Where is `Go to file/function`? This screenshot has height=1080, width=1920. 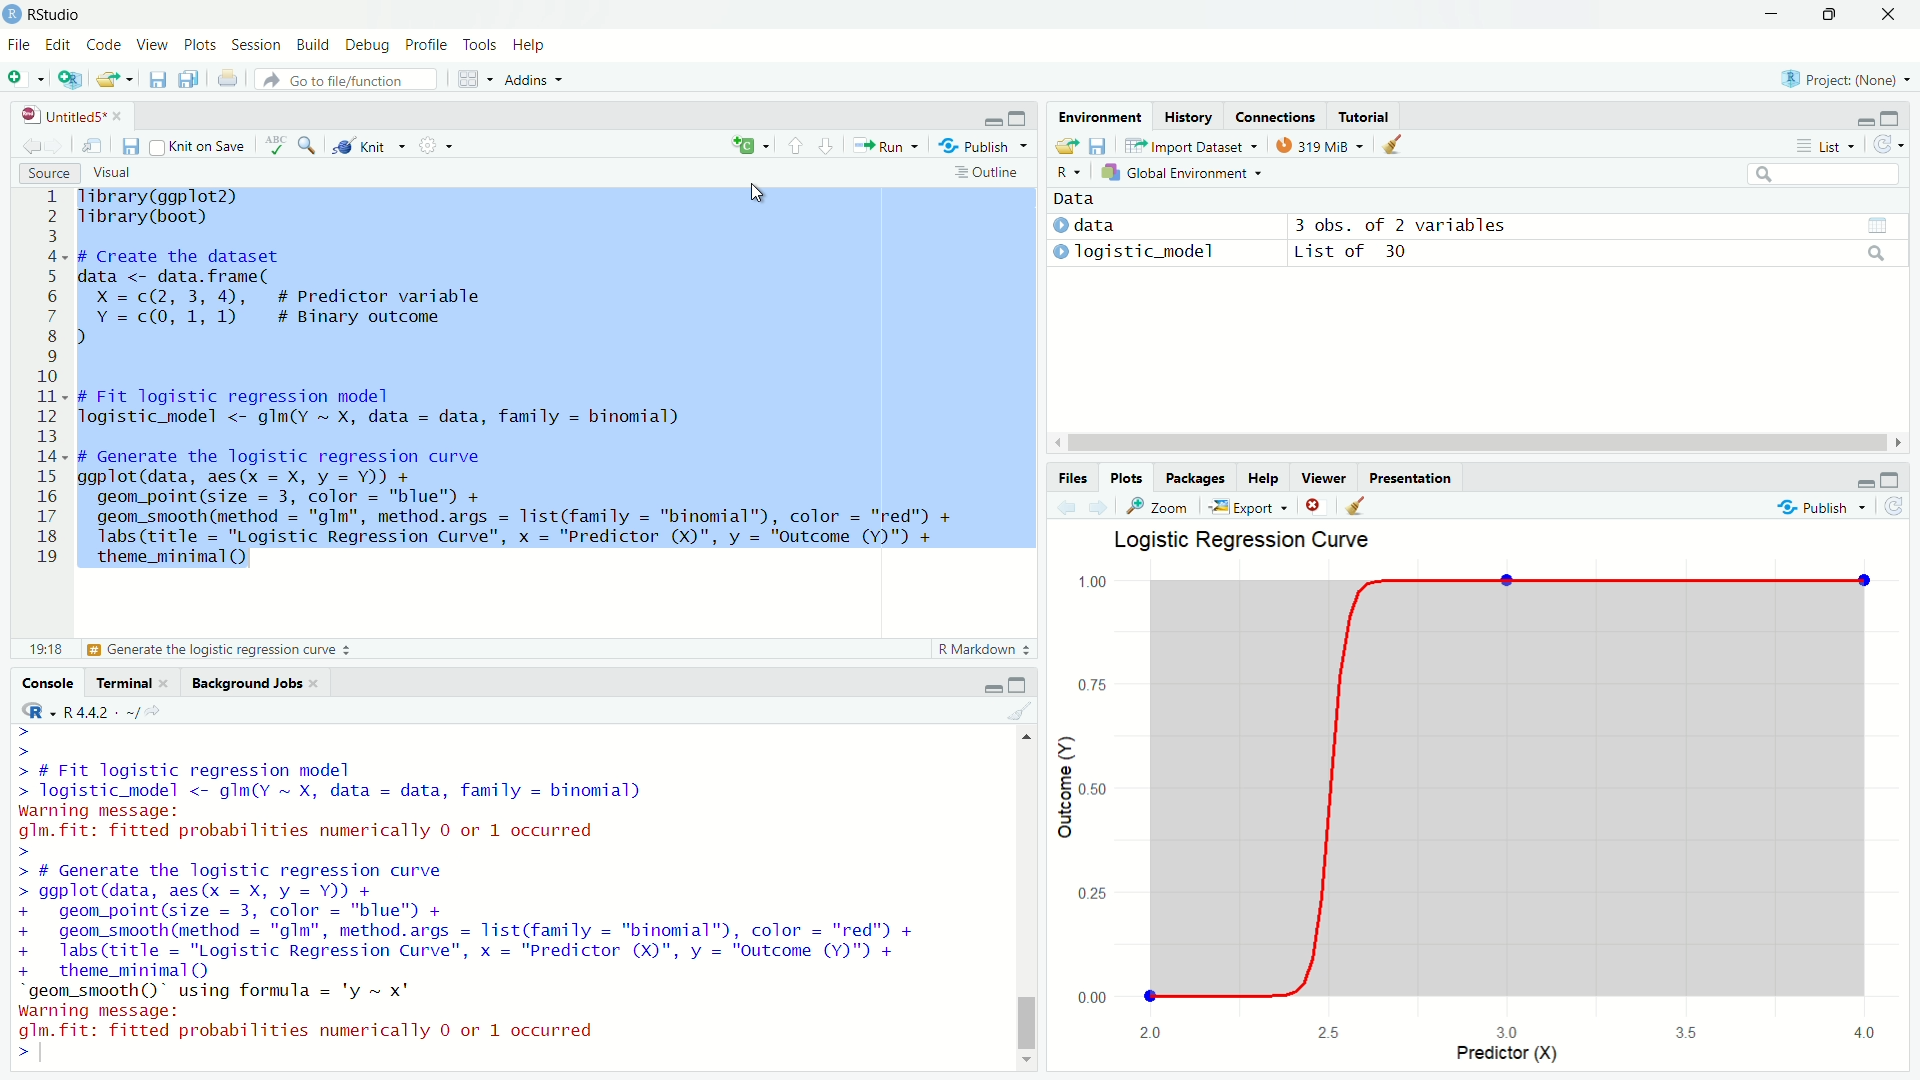
Go to file/function is located at coordinates (346, 79).